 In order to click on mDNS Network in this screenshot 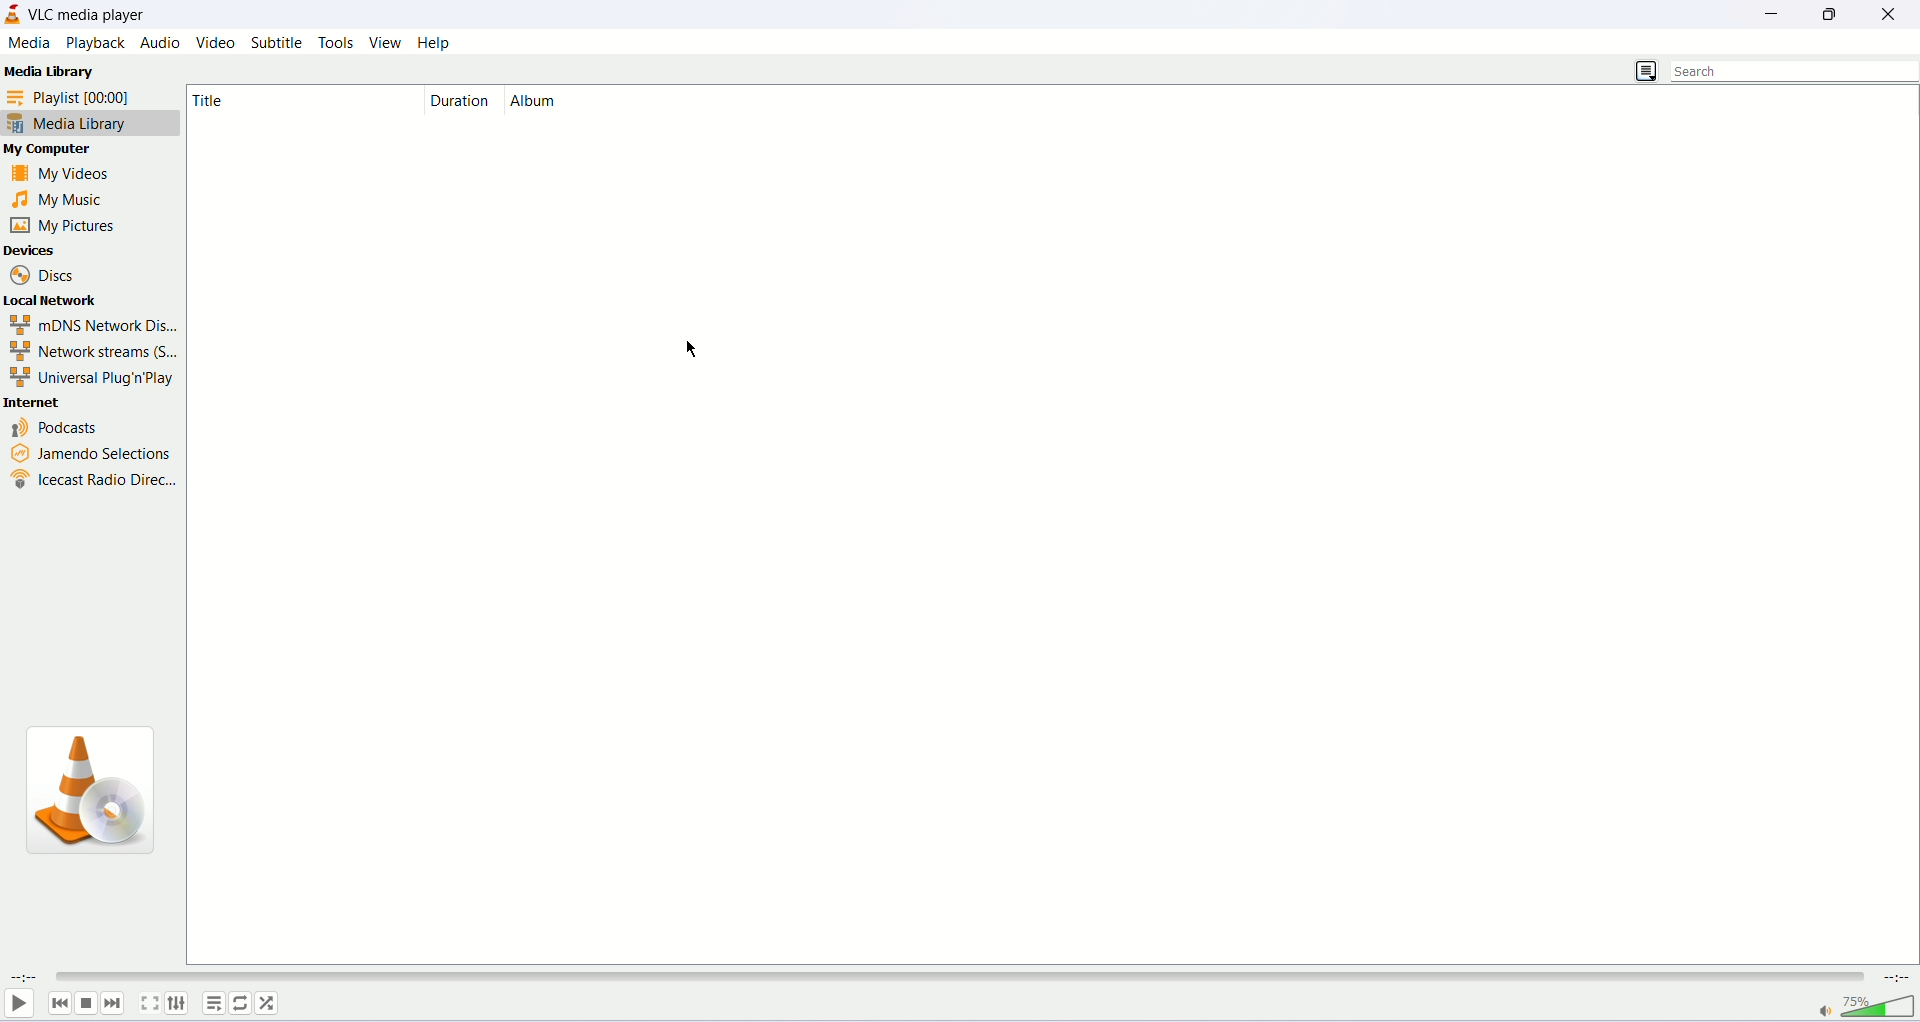, I will do `click(92, 323)`.